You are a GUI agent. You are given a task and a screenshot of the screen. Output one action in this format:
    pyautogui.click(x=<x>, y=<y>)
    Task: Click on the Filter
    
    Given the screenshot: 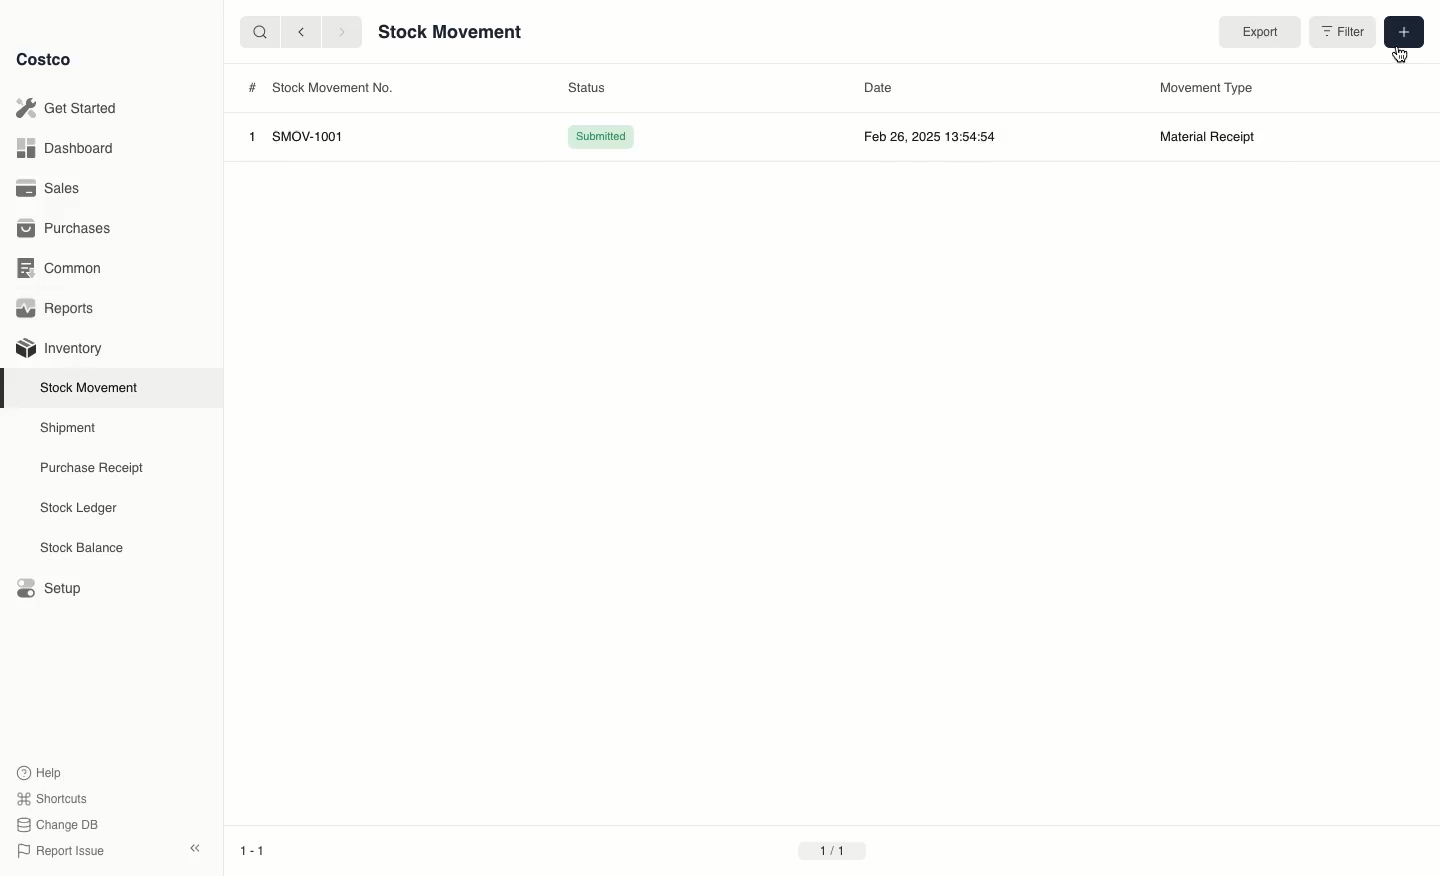 What is the action you would take?
    pyautogui.click(x=1344, y=34)
    